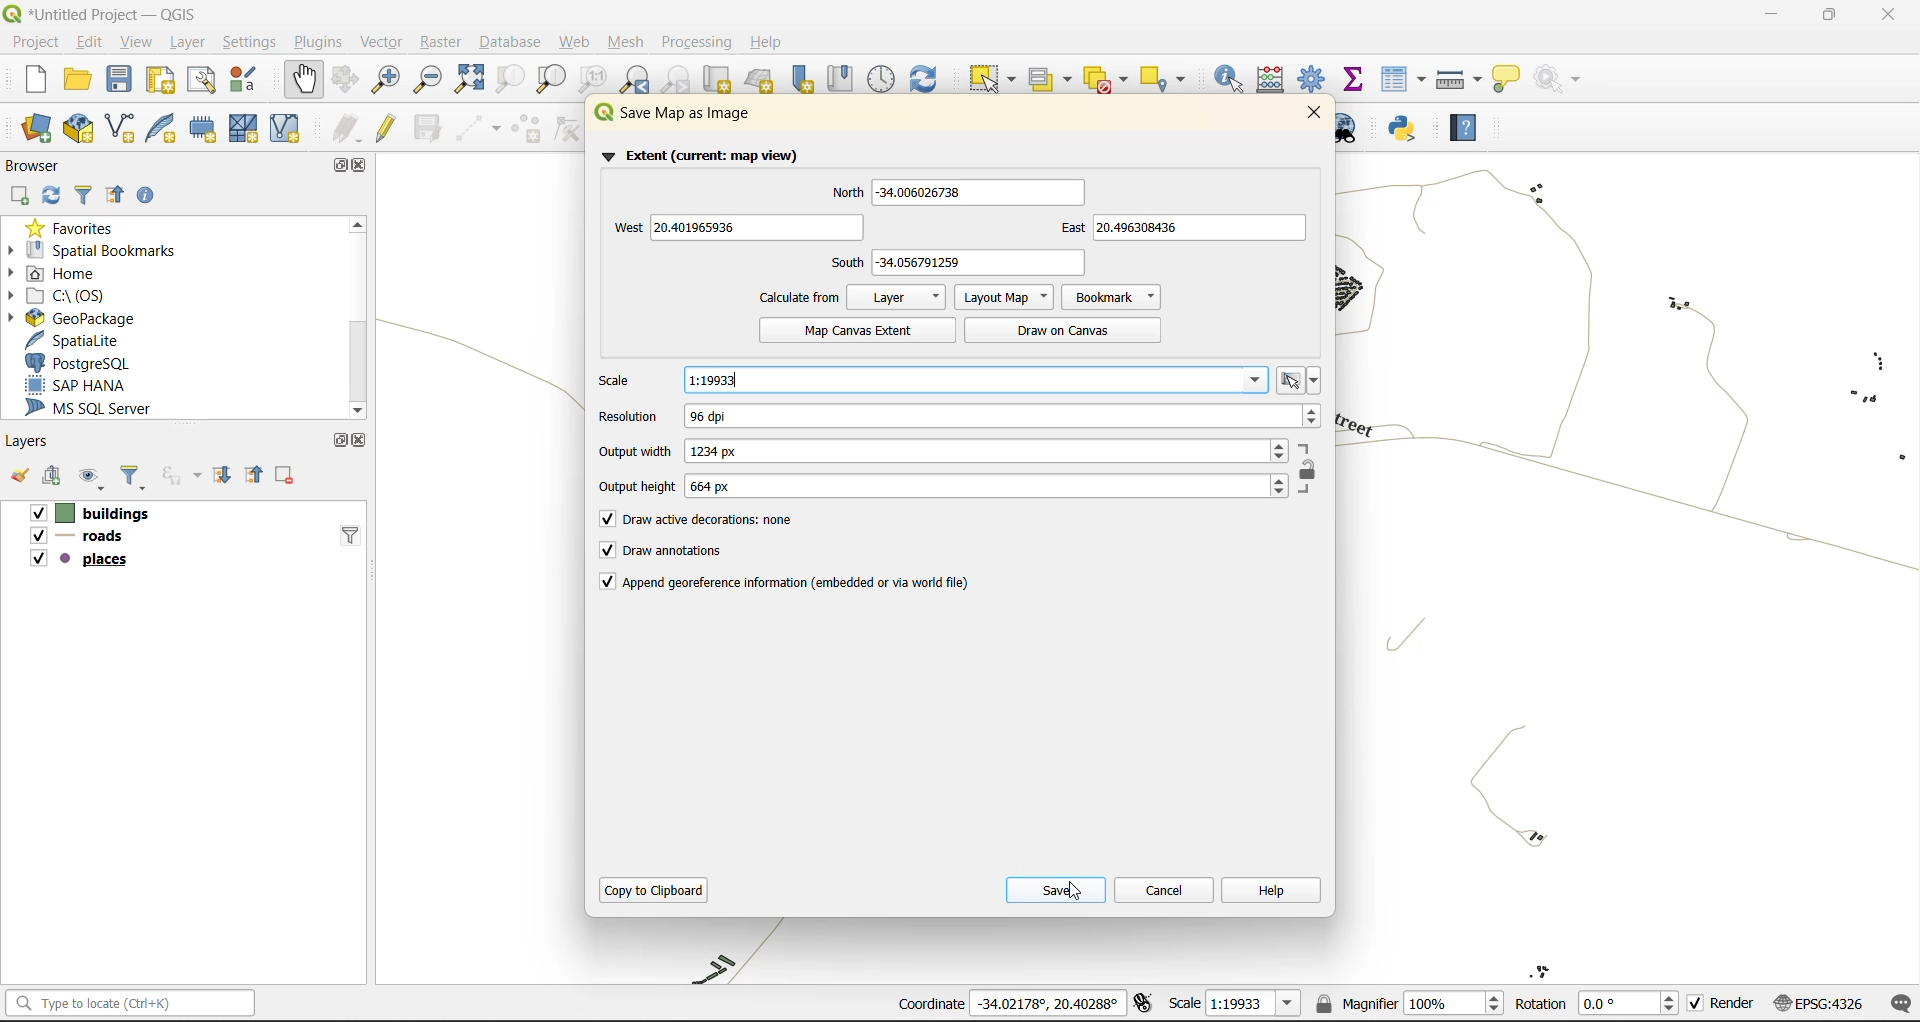 The image size is (1920, 1022). What do you see at coordinates (965, 261) in the screenshot?
I see `south` at bounding box center [965, 261].